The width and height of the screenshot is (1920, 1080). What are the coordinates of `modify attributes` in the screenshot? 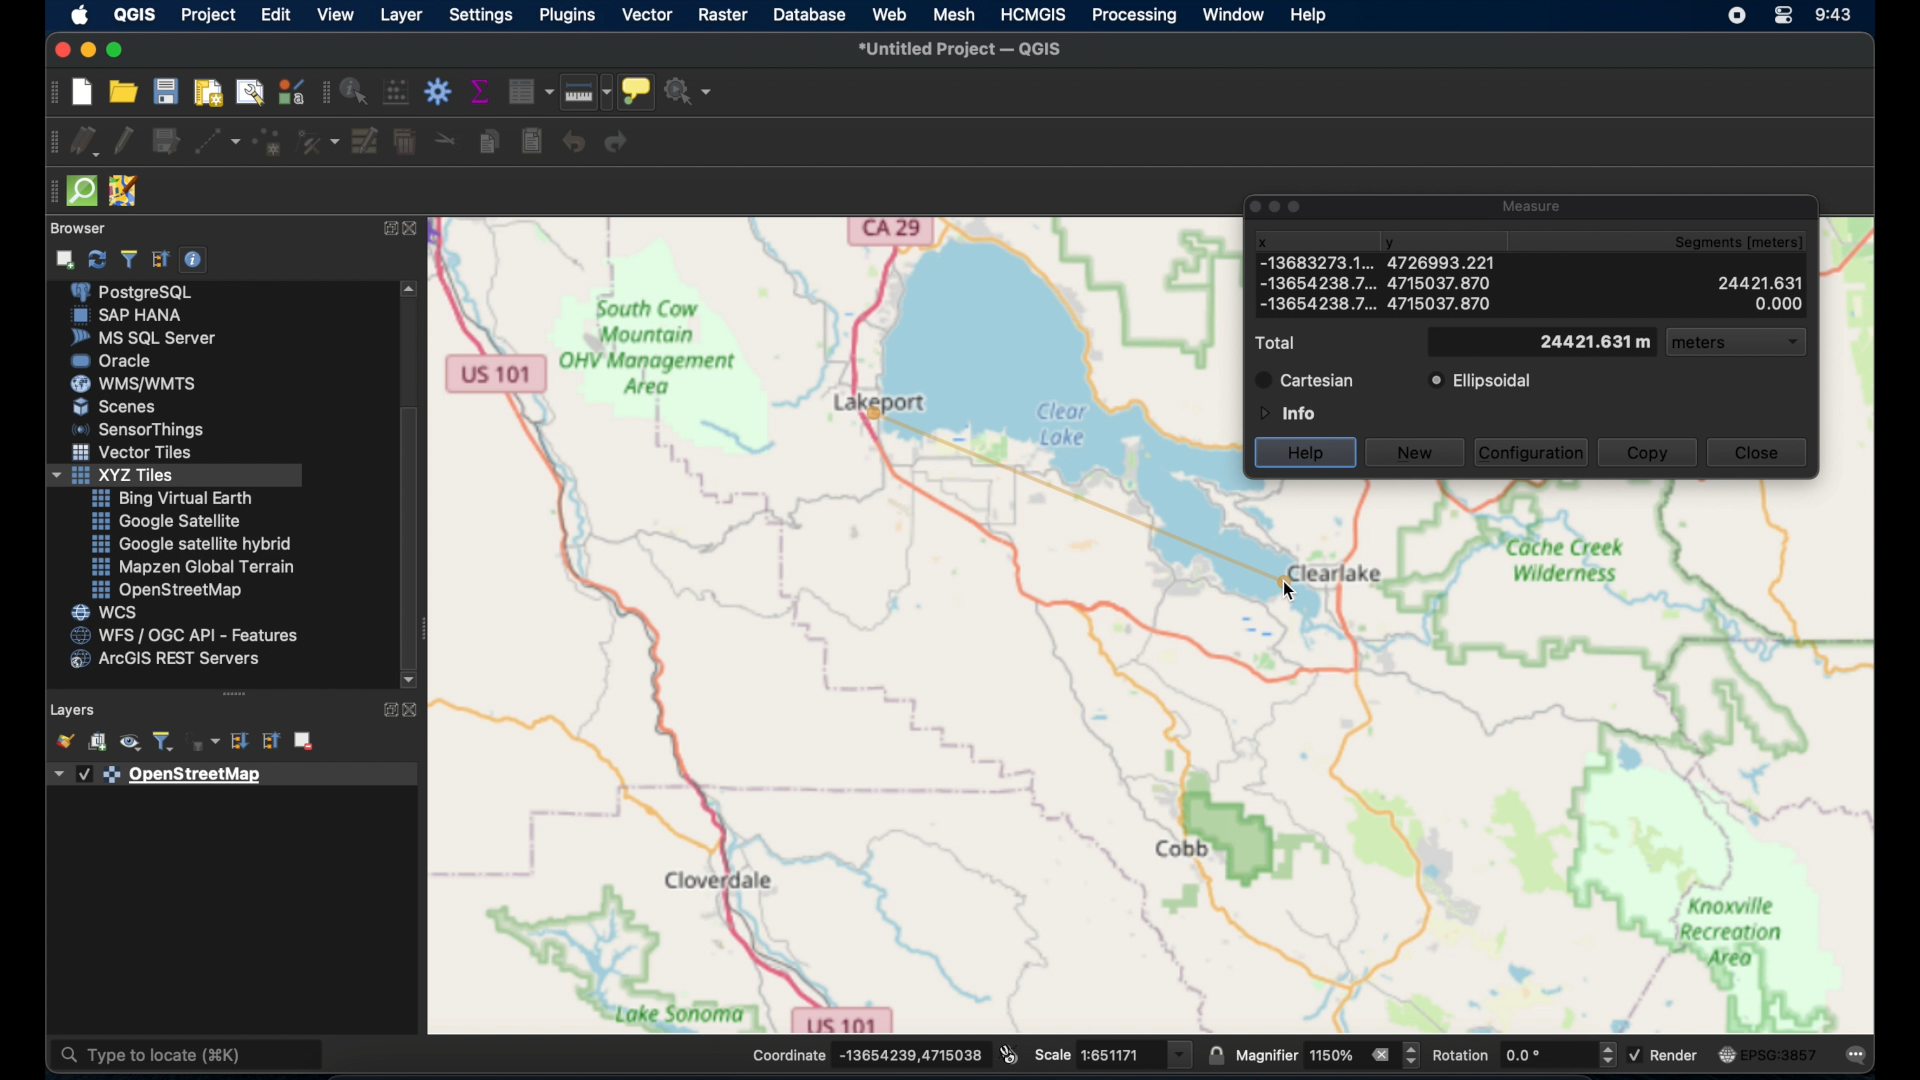 It's located at (365, 142).